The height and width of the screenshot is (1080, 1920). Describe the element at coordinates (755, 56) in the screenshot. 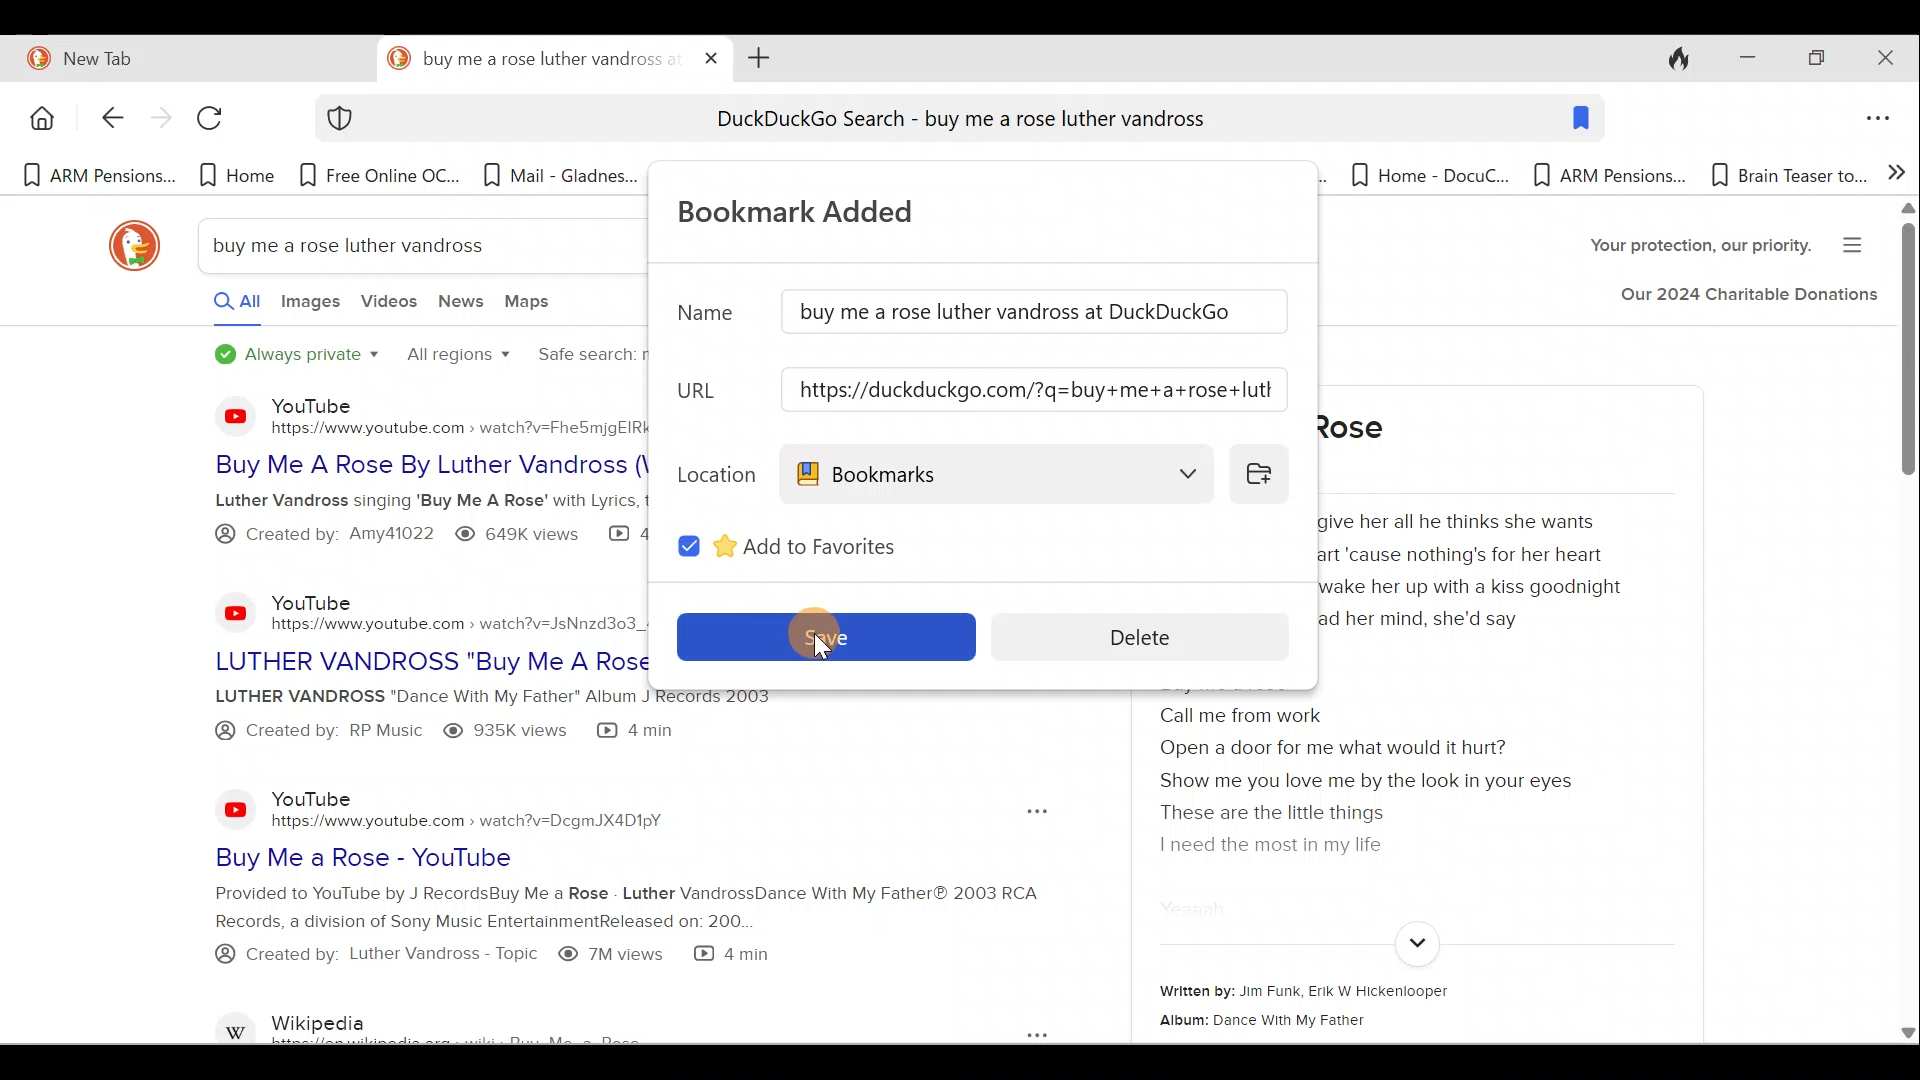

I see `Add new tab` at that location.